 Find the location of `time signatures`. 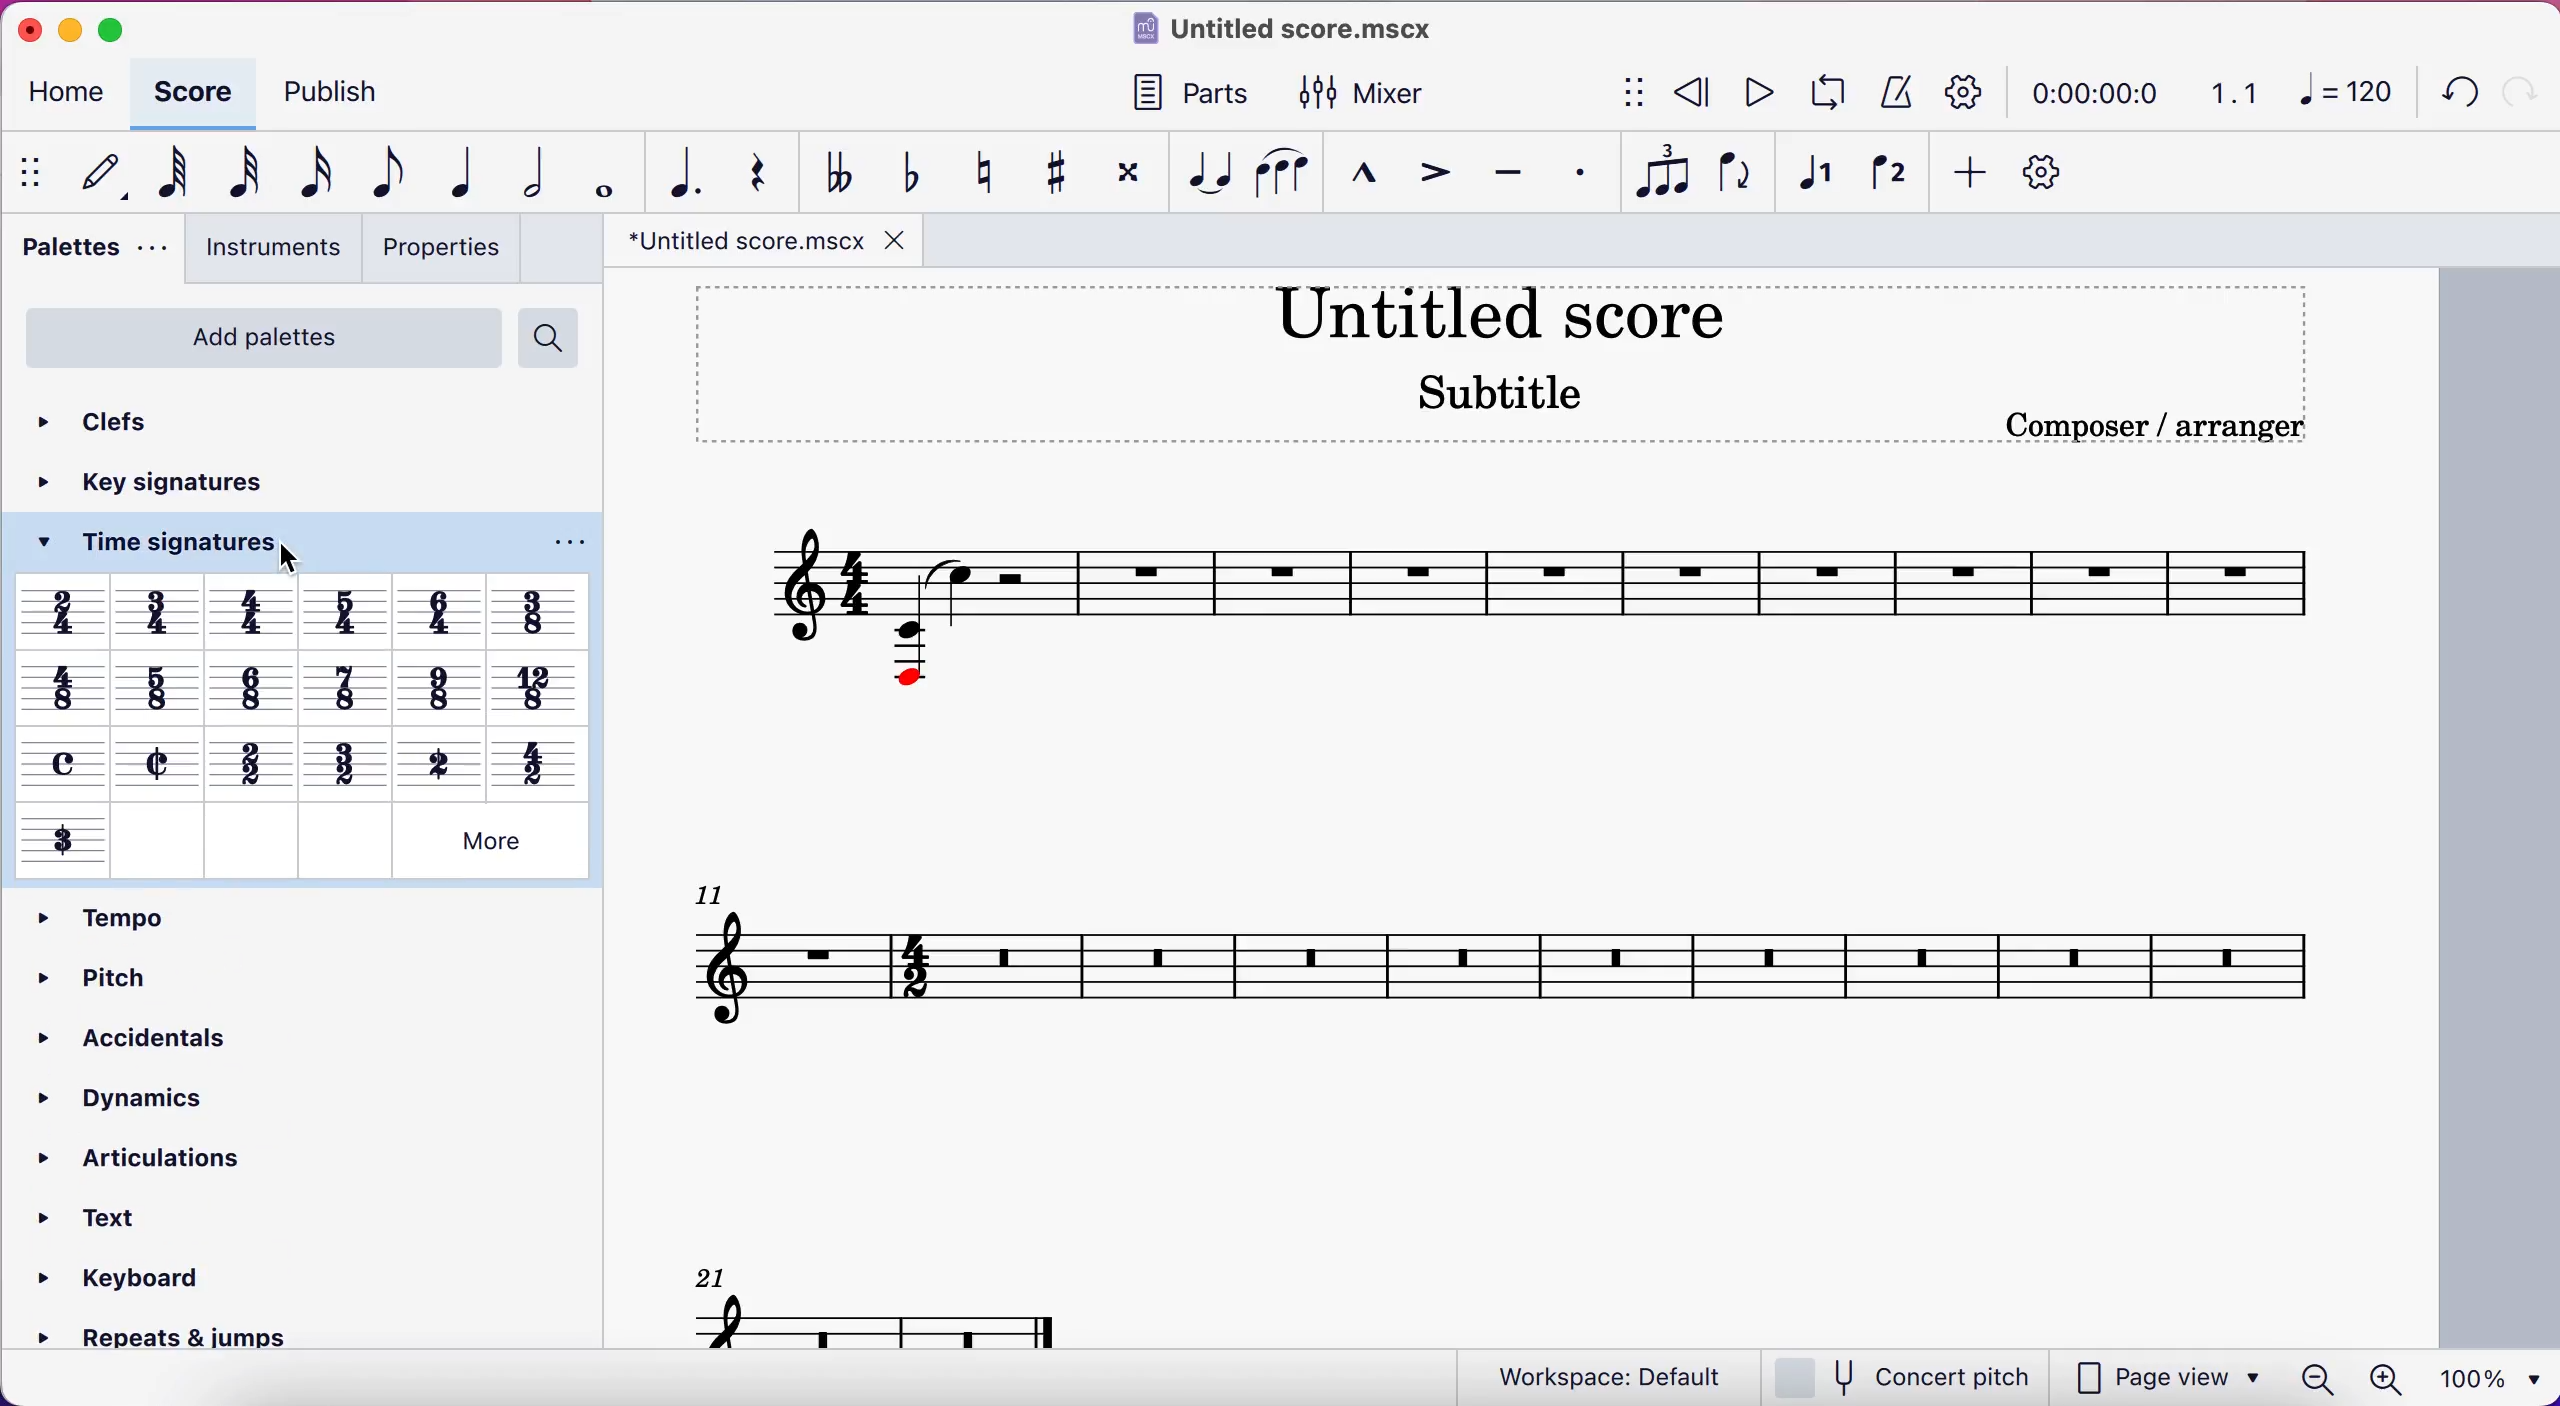

time signatures is located at coordinates (138, 543).